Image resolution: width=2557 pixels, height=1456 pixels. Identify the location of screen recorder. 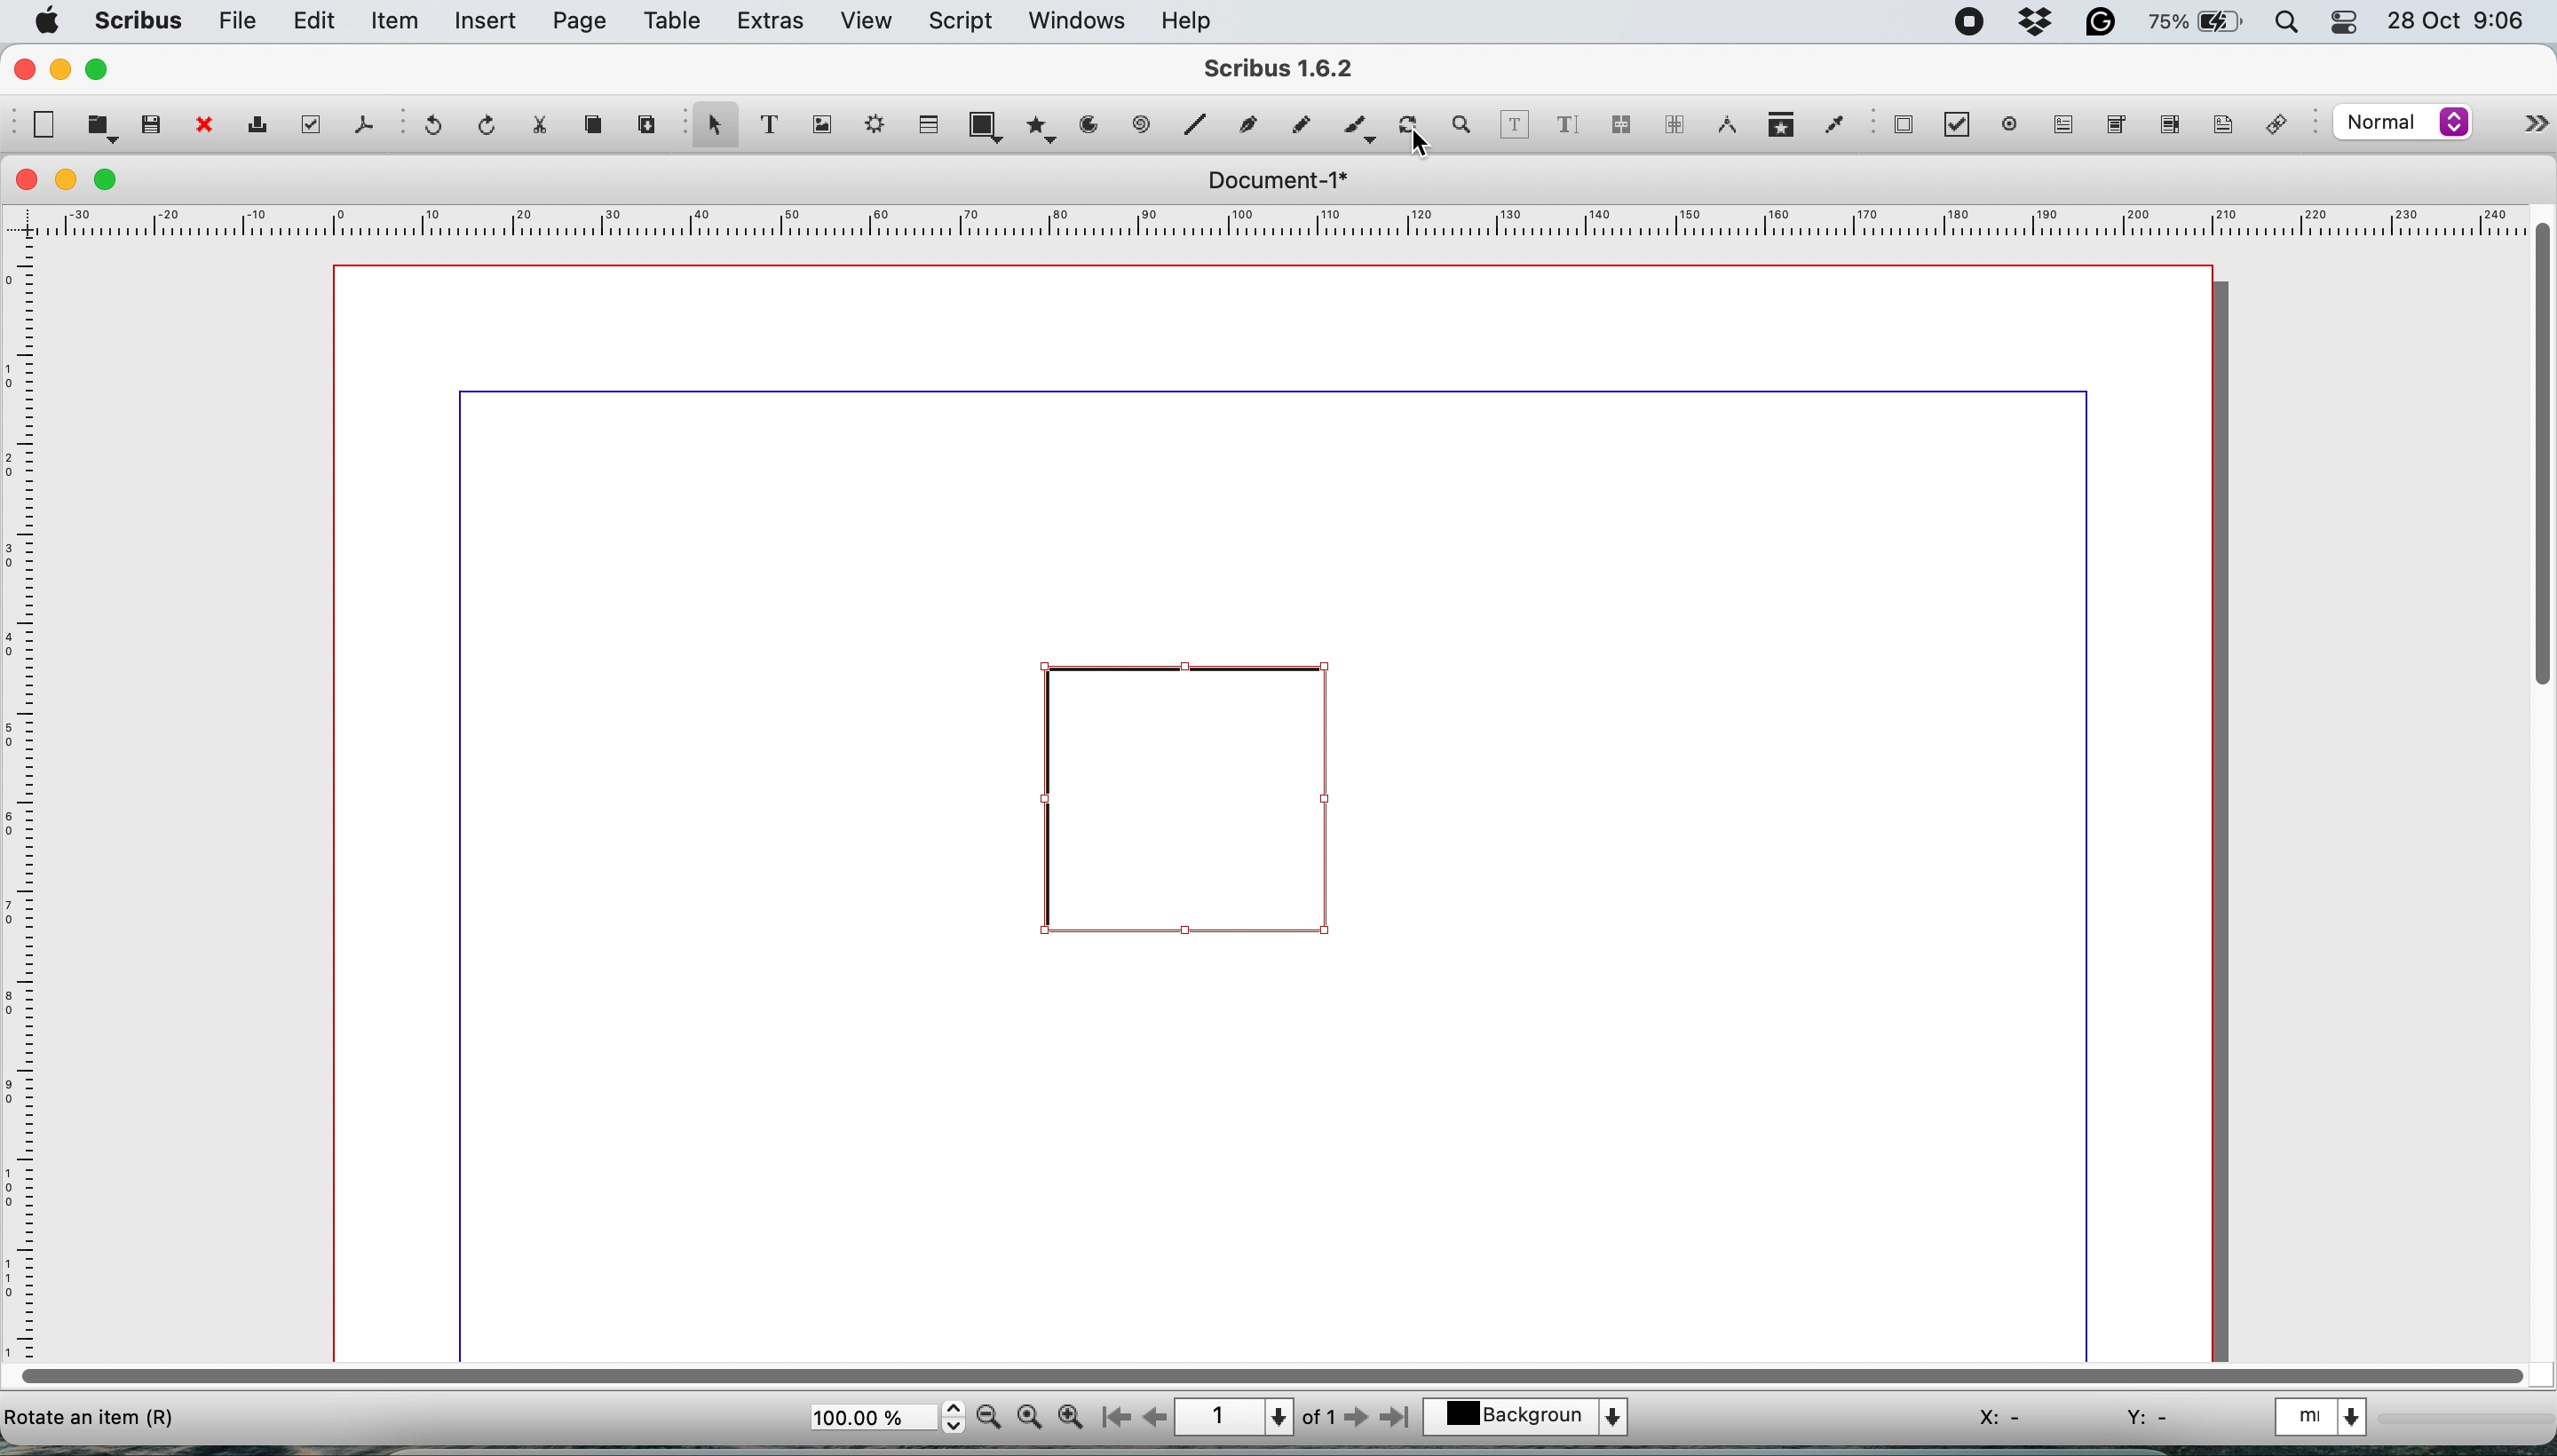
(1965, 19).